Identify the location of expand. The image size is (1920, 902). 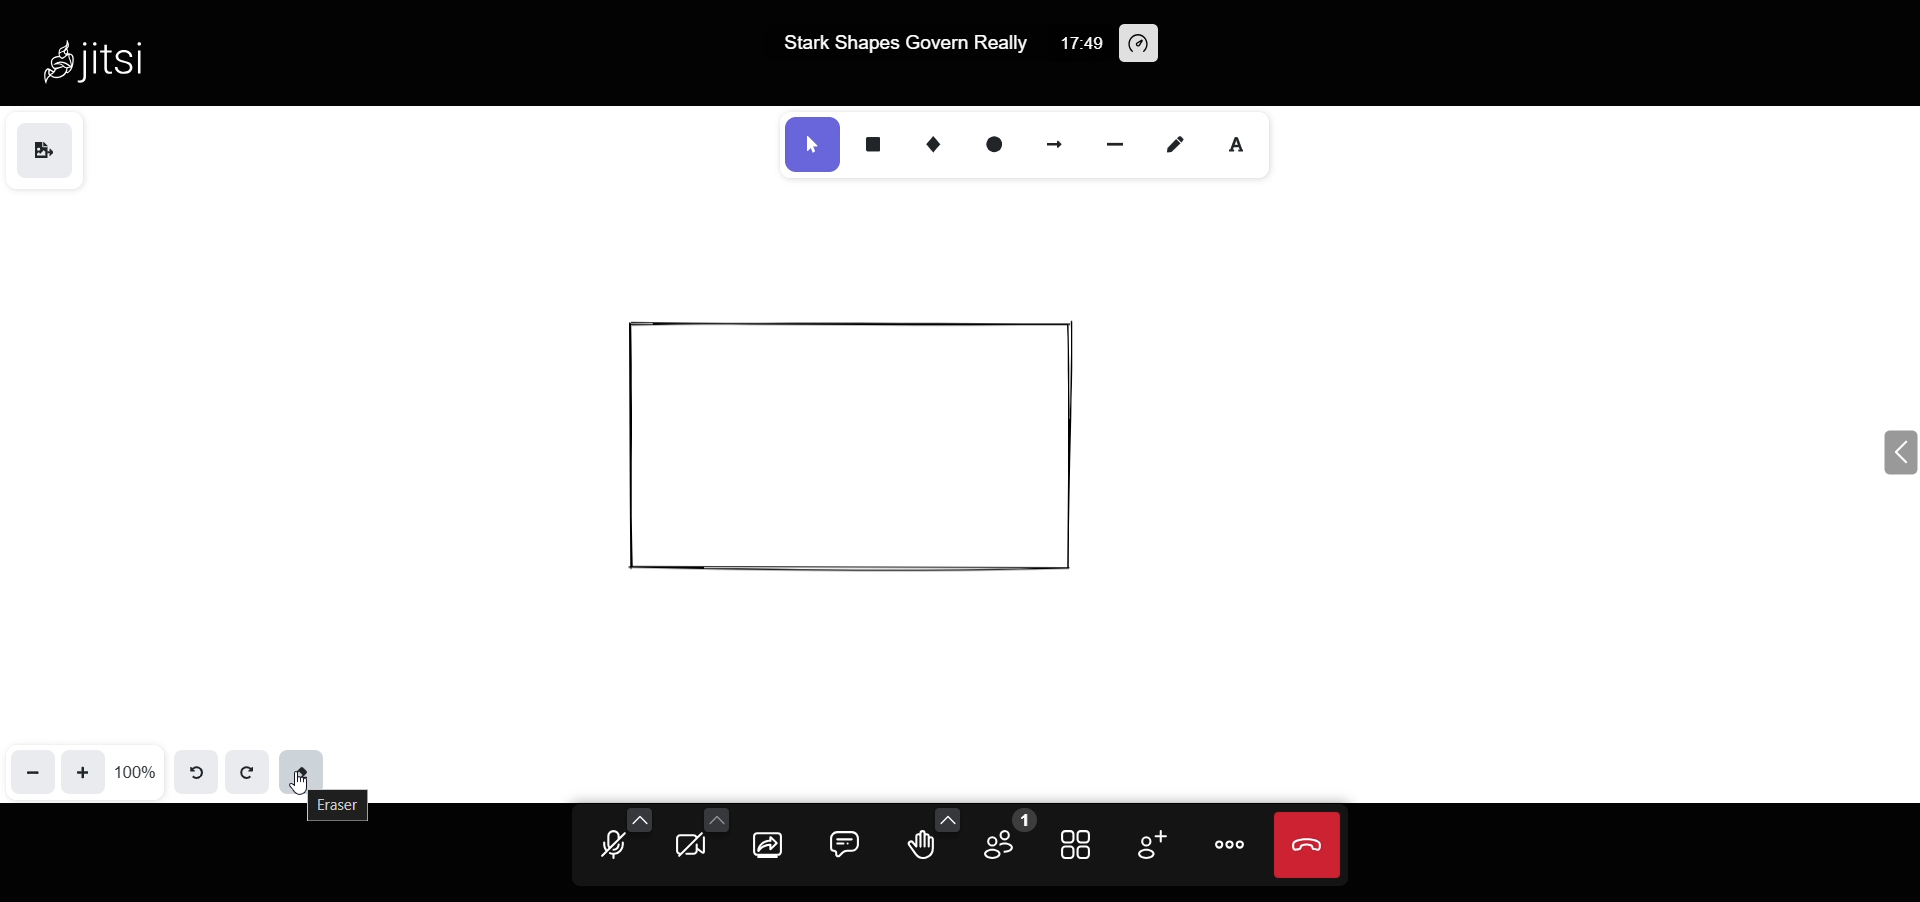
(1894, 454).